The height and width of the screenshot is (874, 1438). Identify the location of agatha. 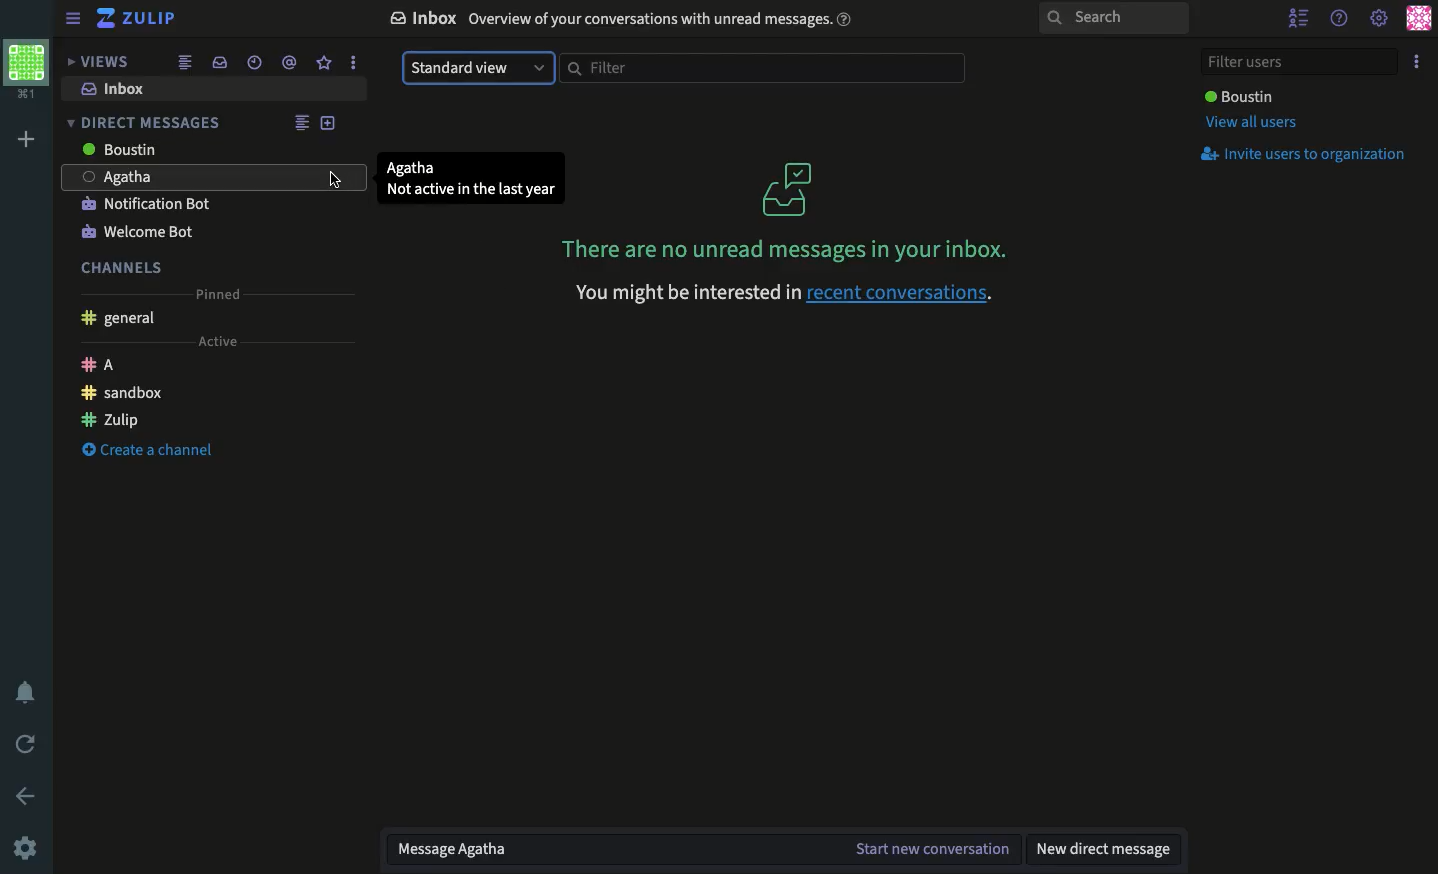
(200, 177).